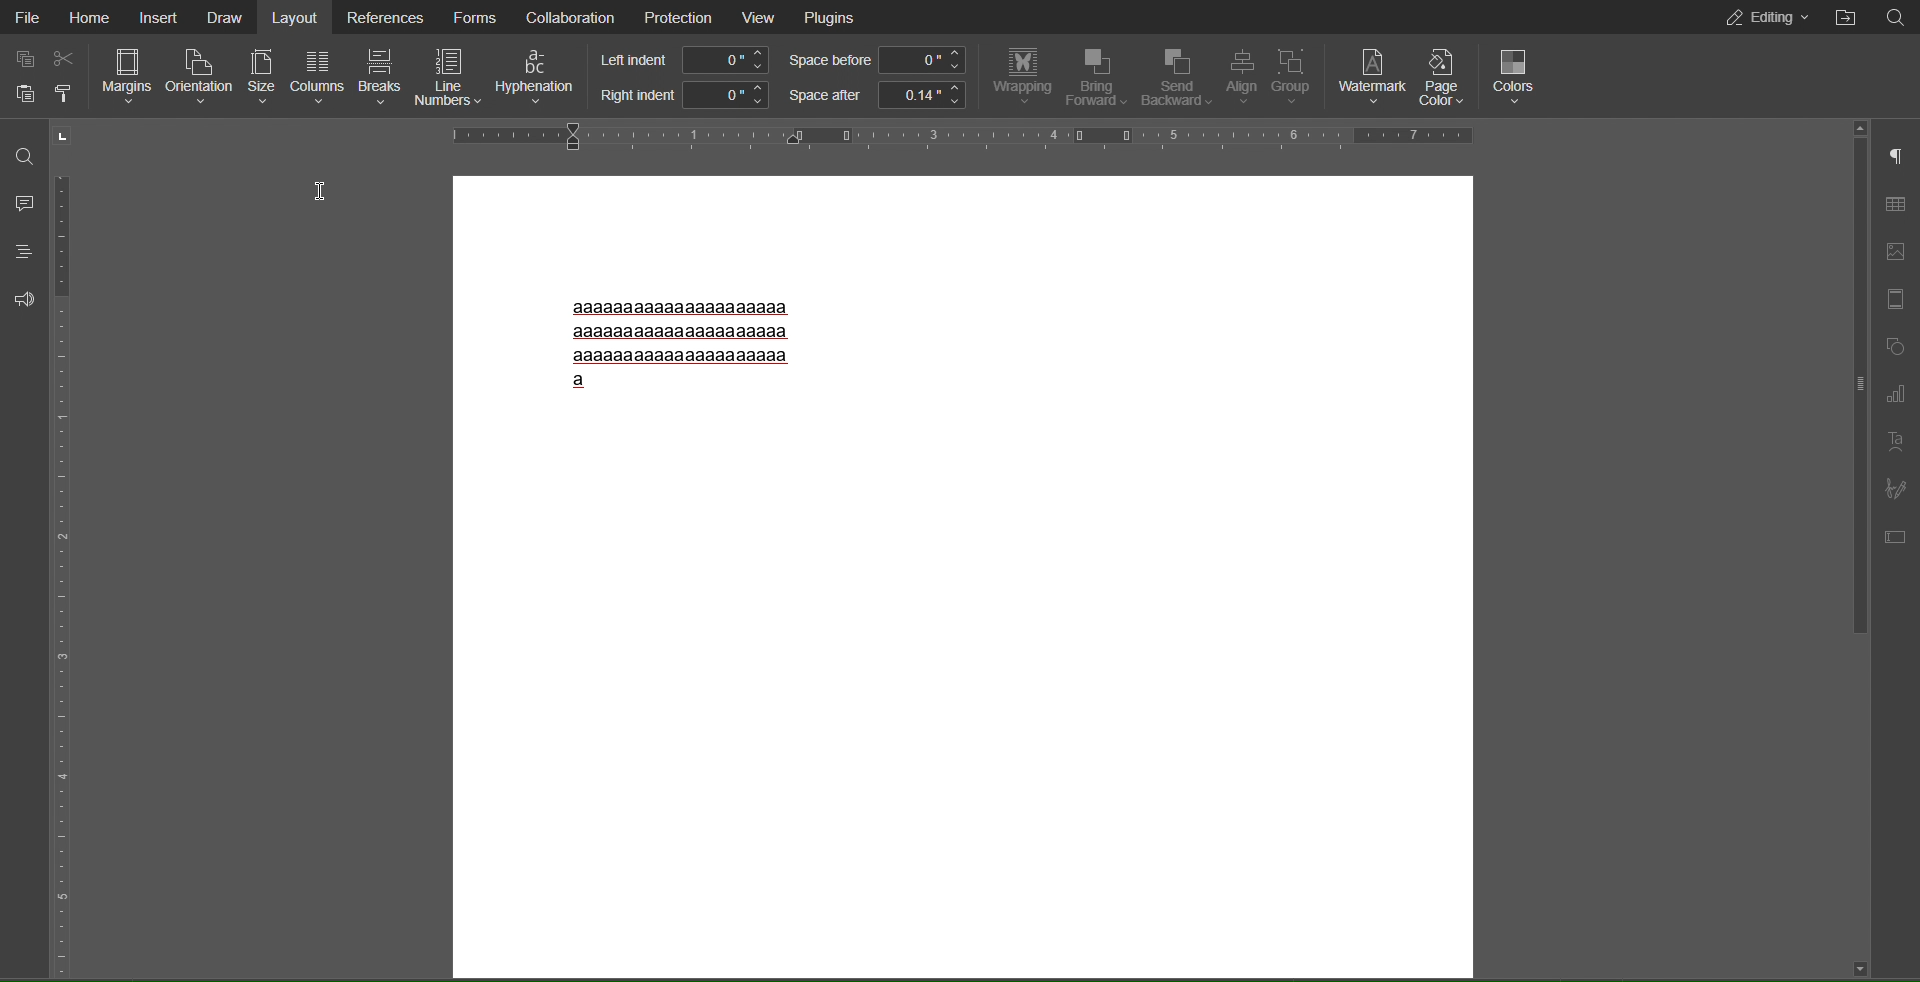 This screenshot has width=1920, height=982. What do you see at coordinates (89, 18) in the screenshot?
I see `Home` at bounding box center [89, 18].